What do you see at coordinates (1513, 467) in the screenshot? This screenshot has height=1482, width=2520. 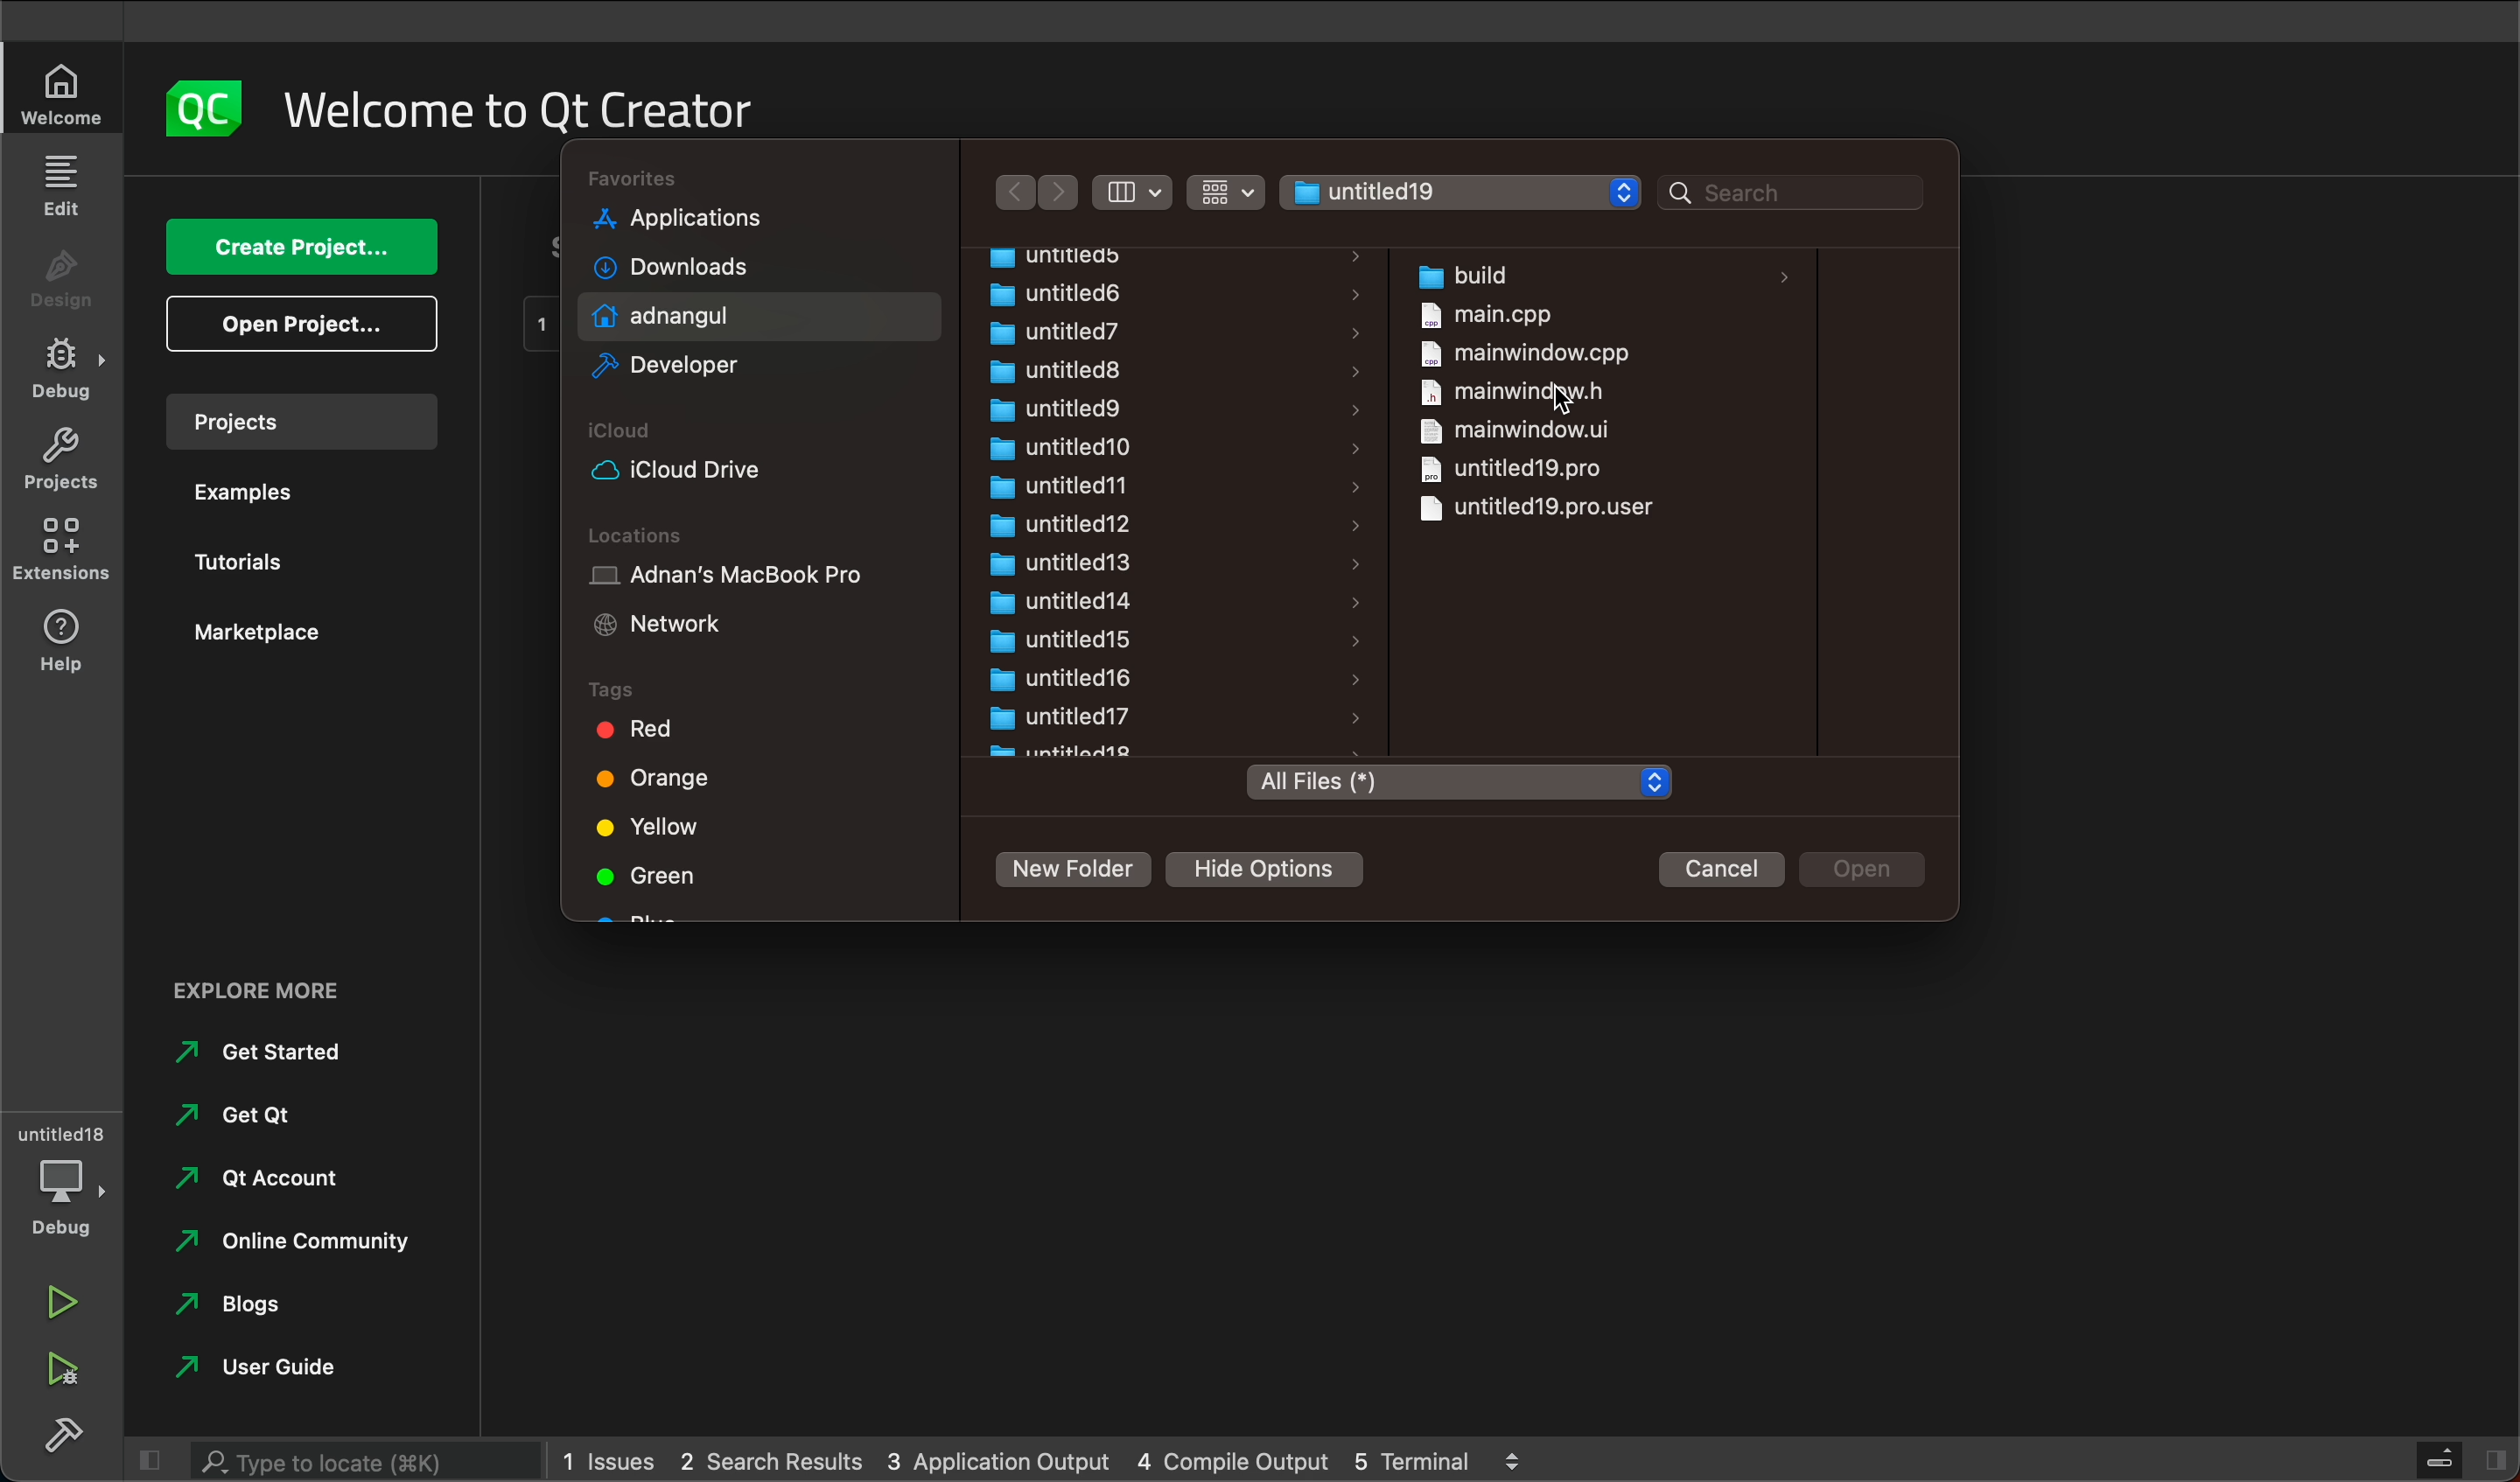 I see `untitledpro` at bounding box center [1513, 467].